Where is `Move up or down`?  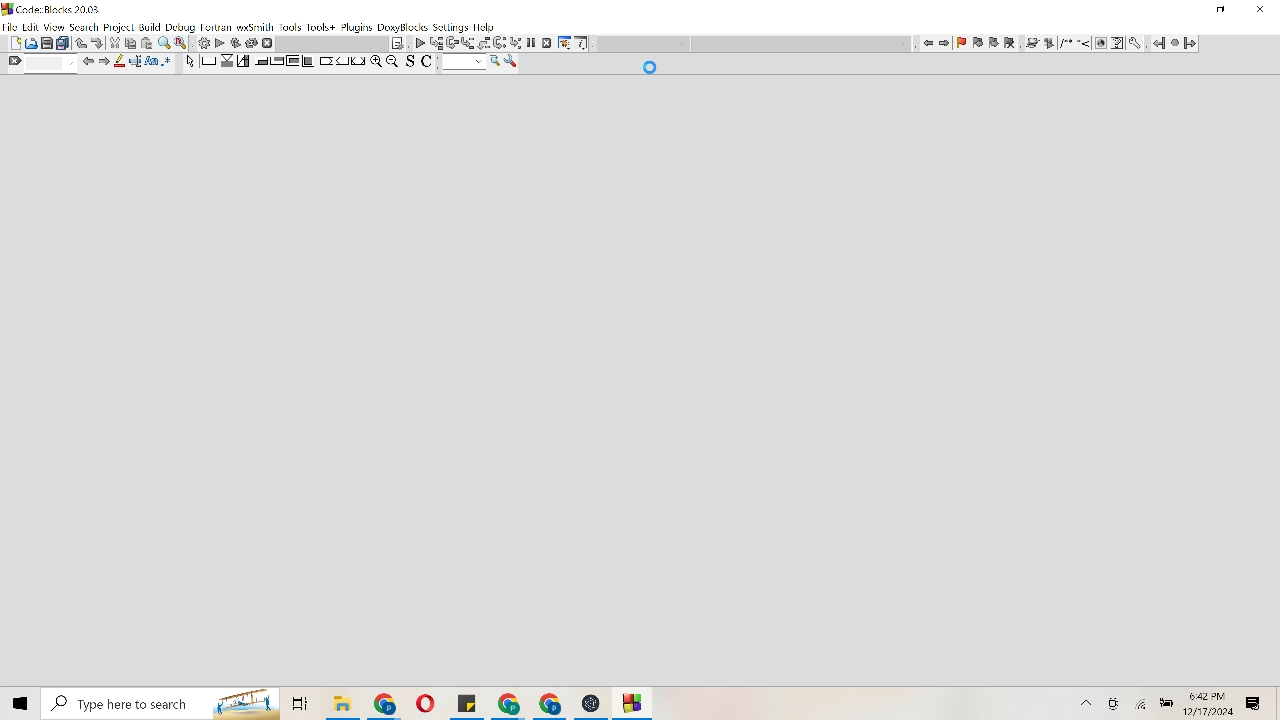
Move up or down is located at coordinates (80, 43).